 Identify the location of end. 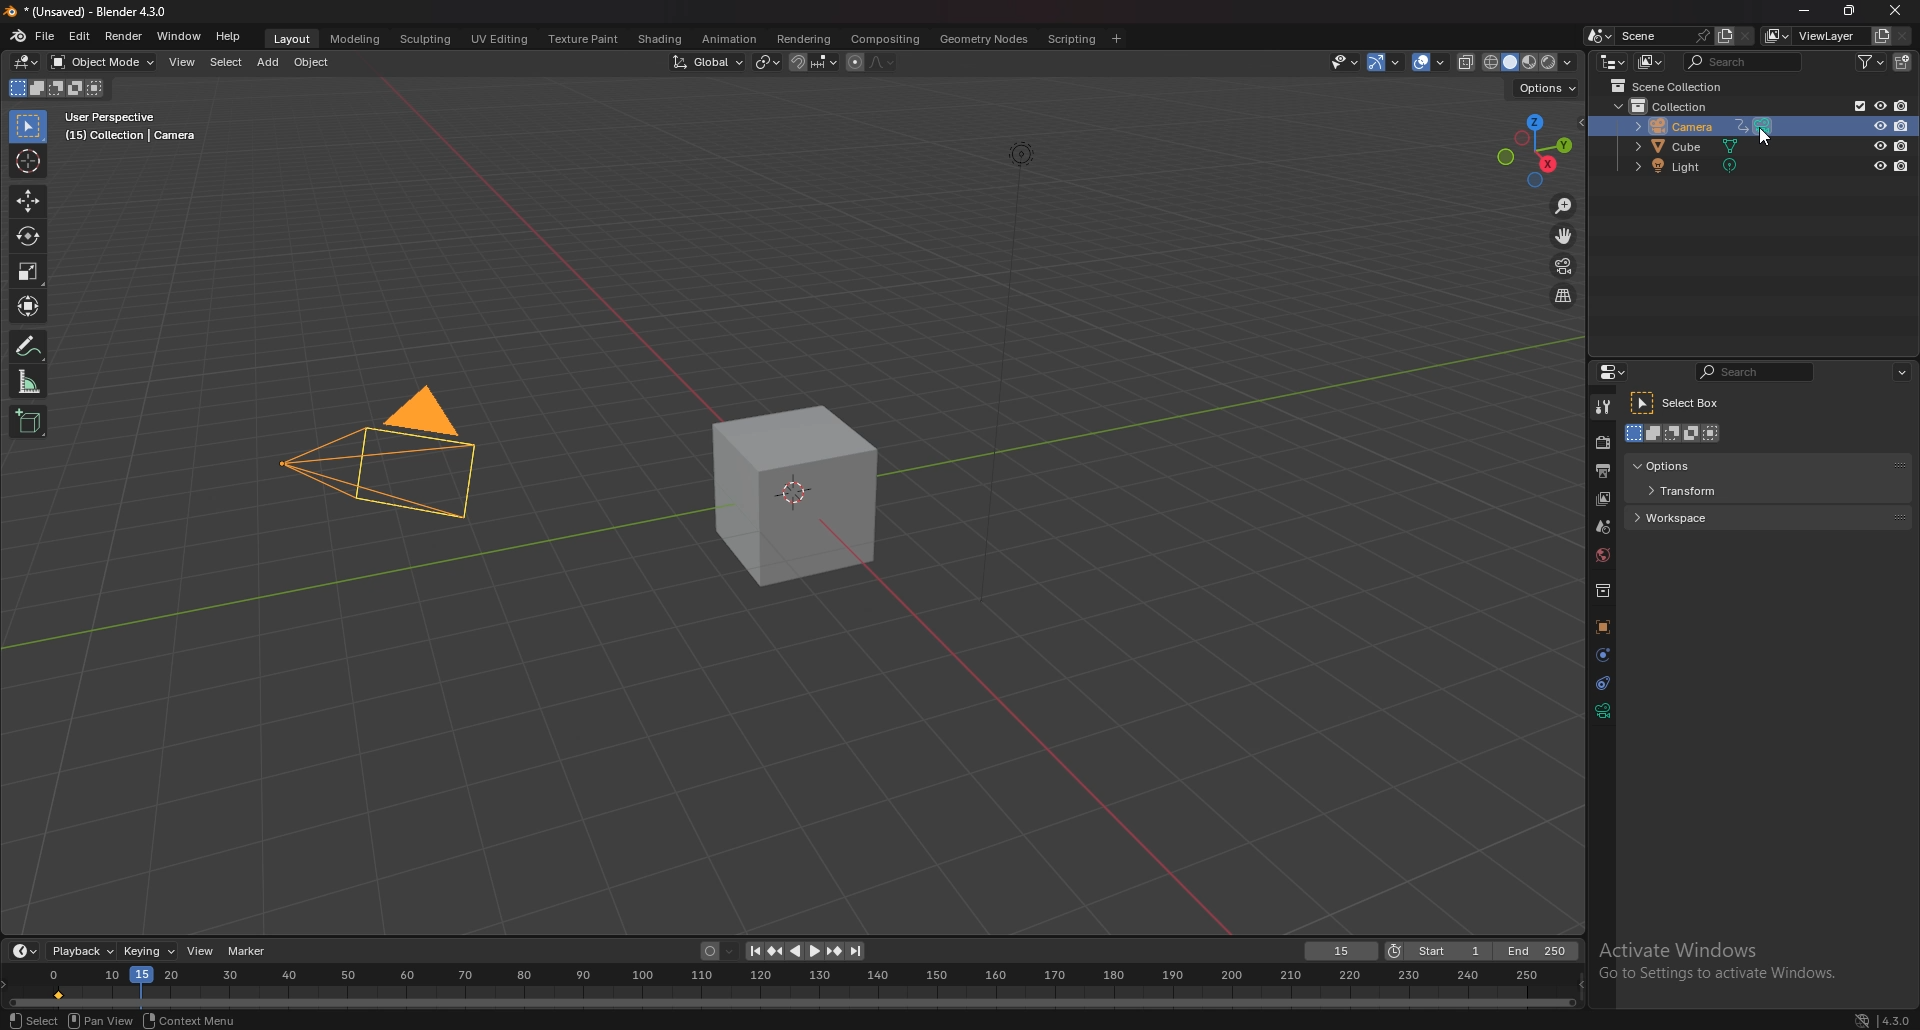
(1539, 951).